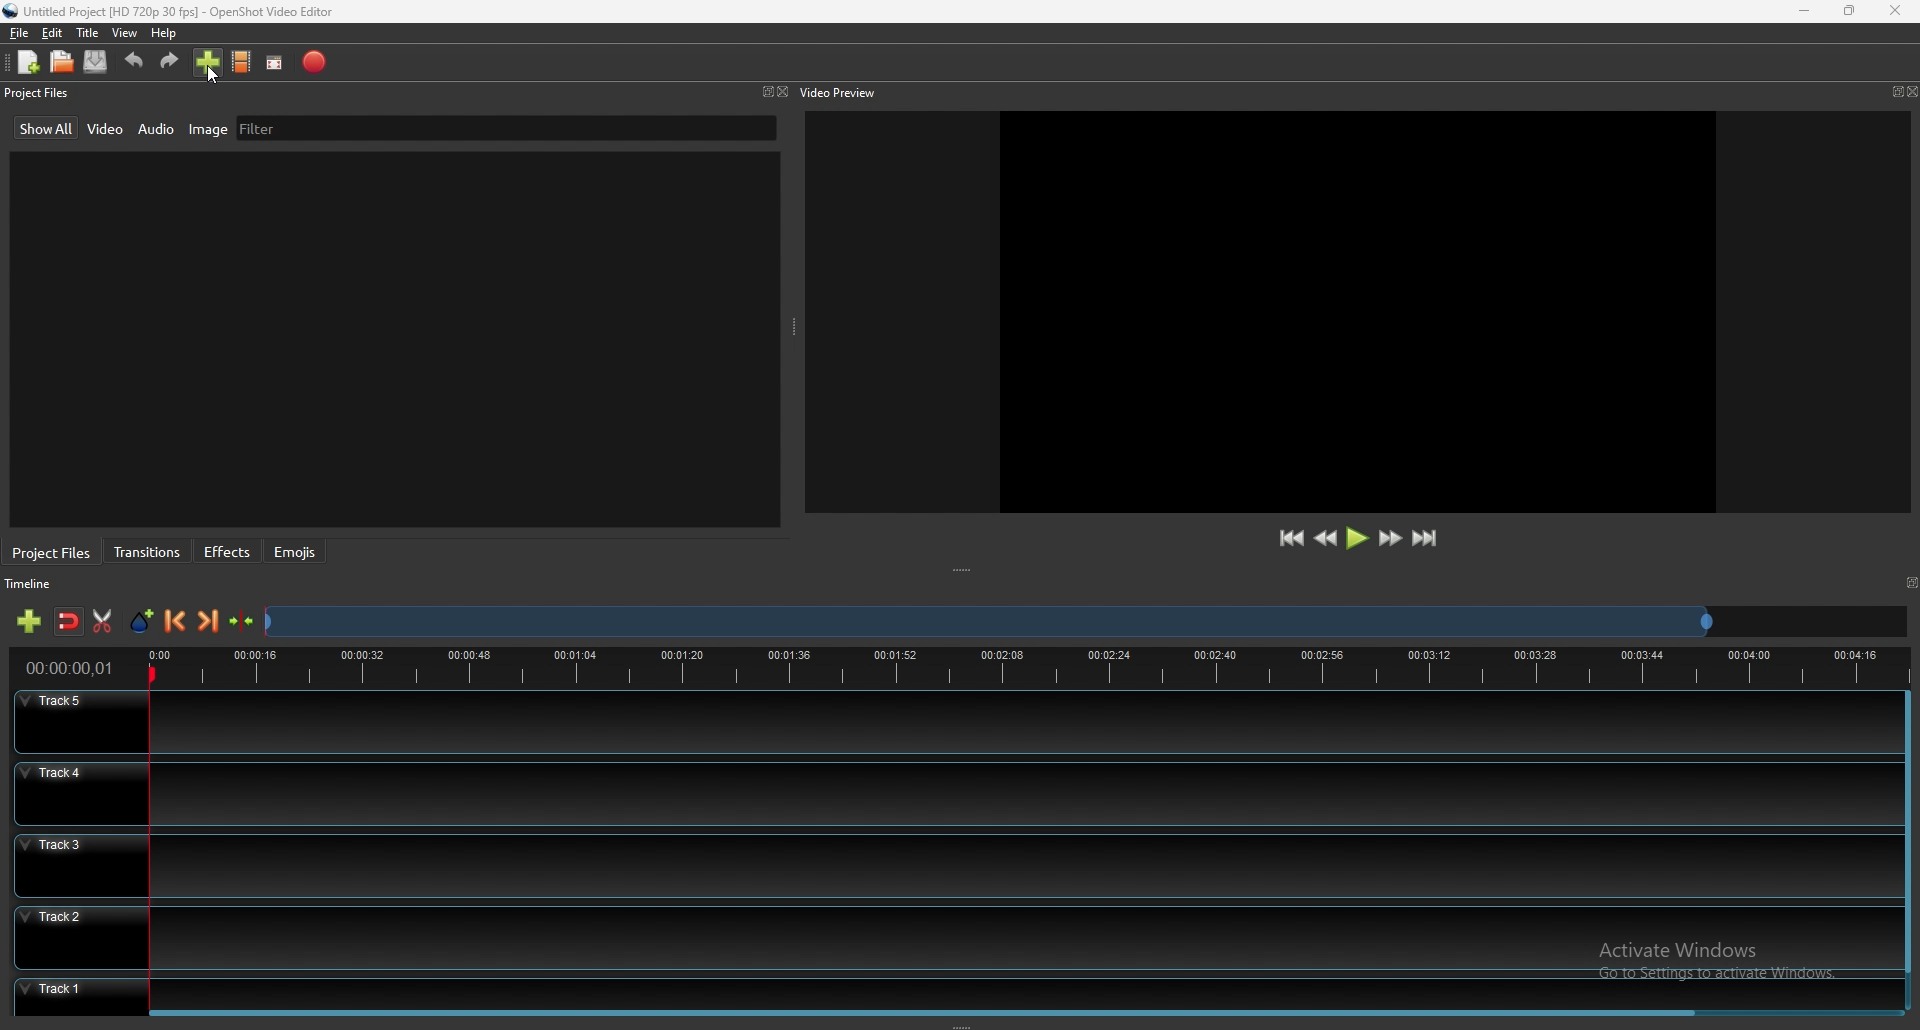 This screenshot has height=1030, width=1920. What do you see at coordinates (295, 551) in the screenshot?
I see `emojis` at bounding box center [295, 551].